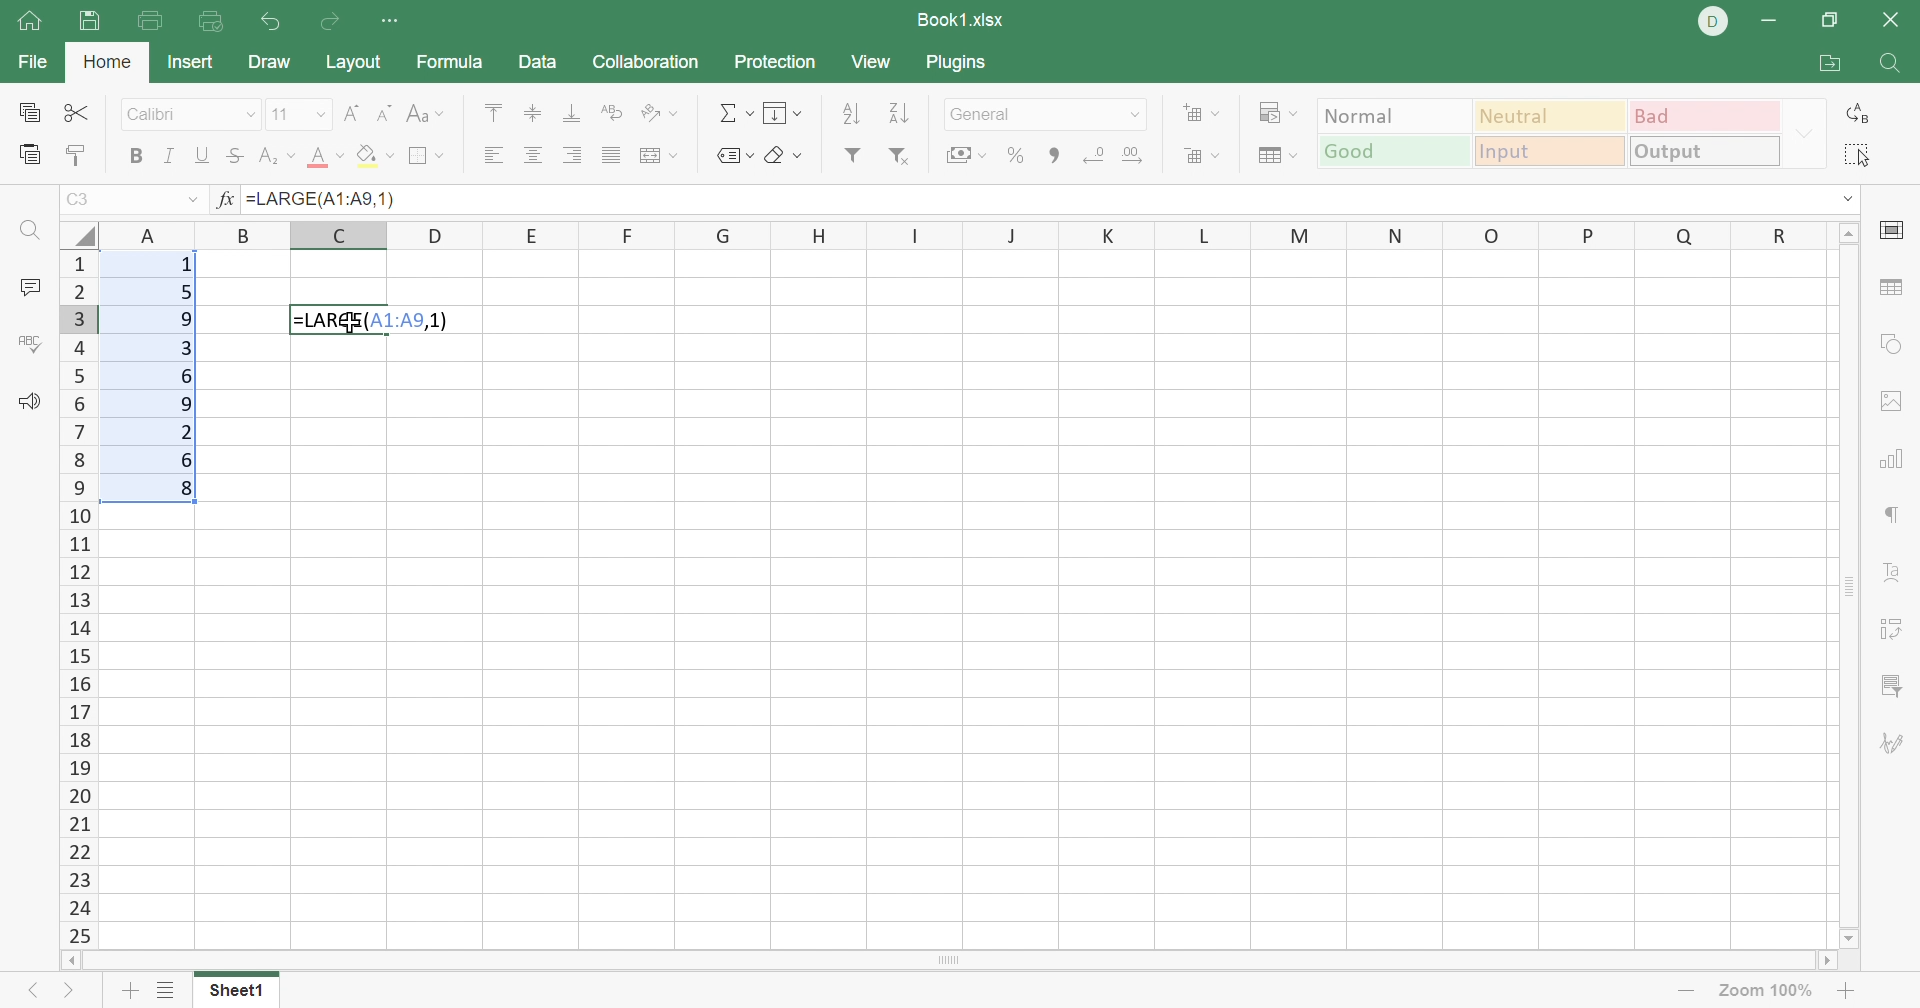 This screenshot has width=1920, height=1008. I want to click on List of sheets, so click(166, 991).